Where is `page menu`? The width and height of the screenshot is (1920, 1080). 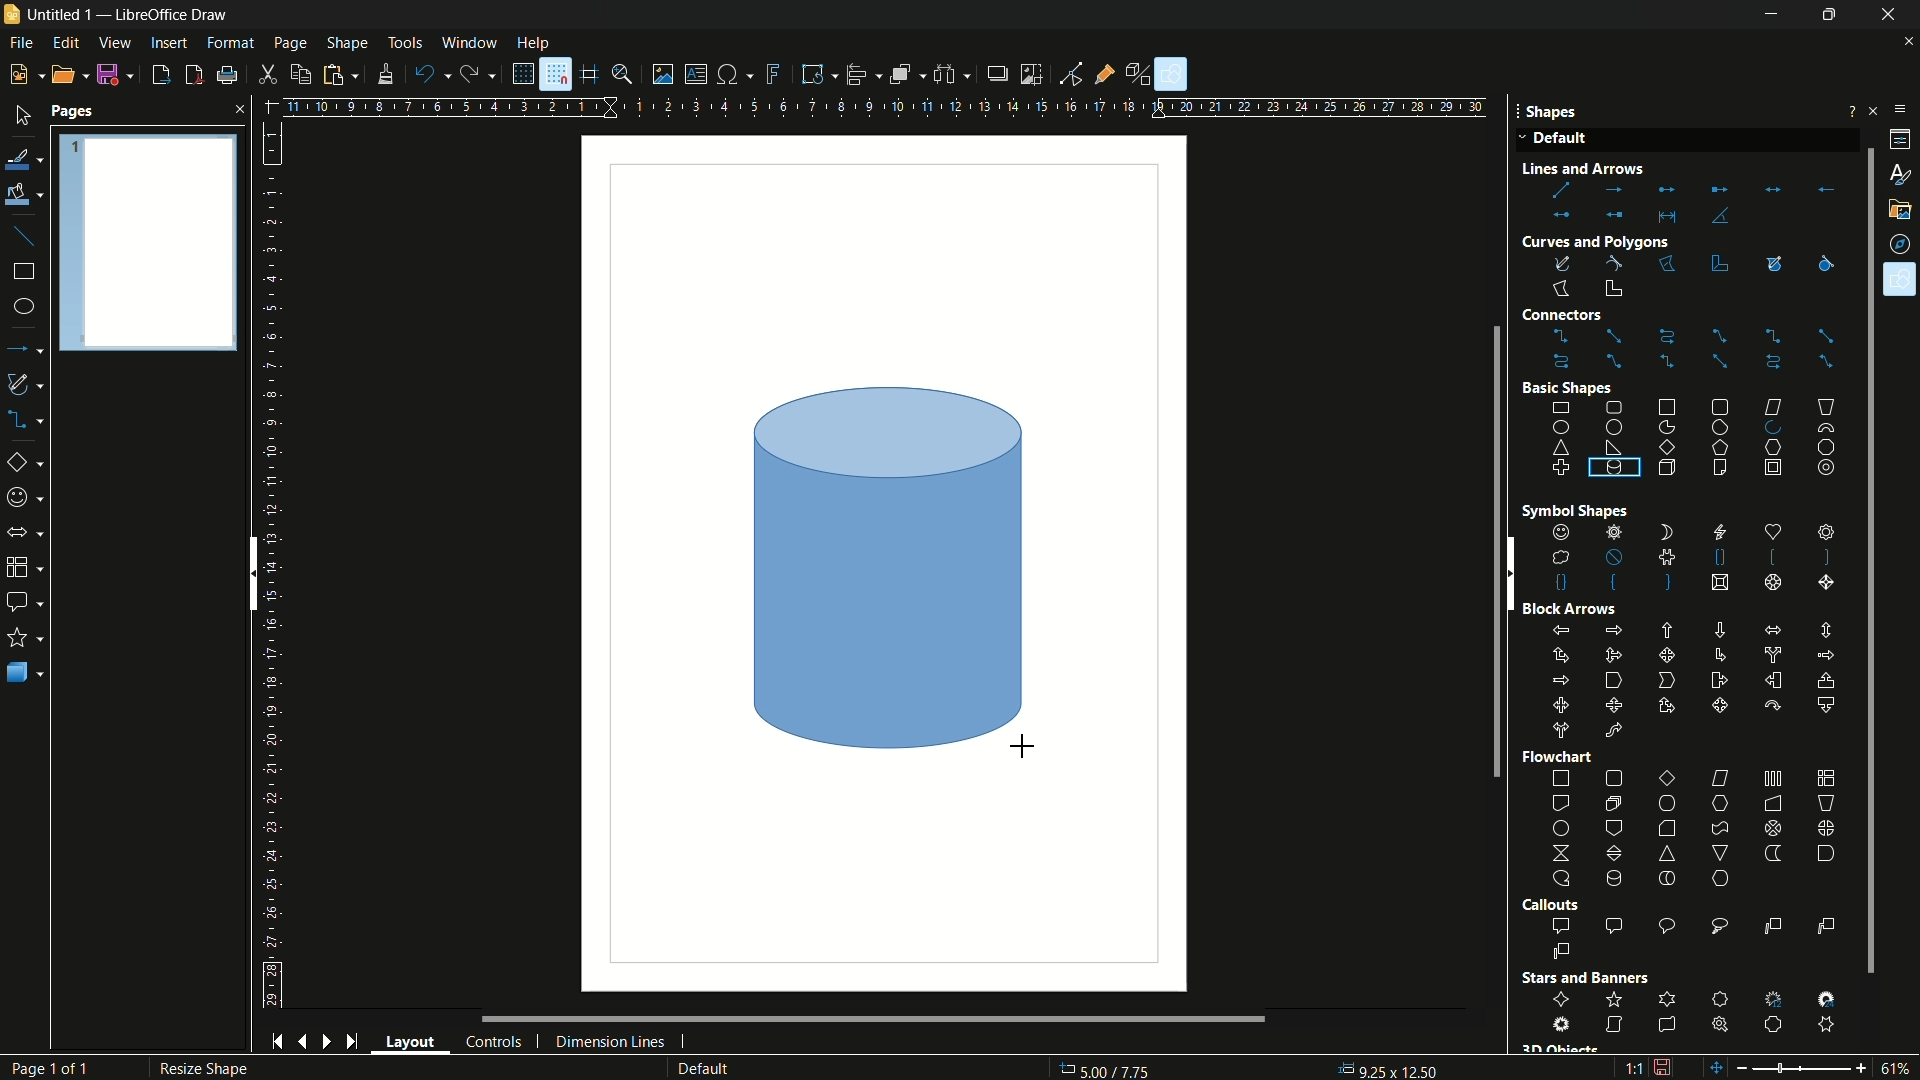 page menu is located at coordinates (292, 43).